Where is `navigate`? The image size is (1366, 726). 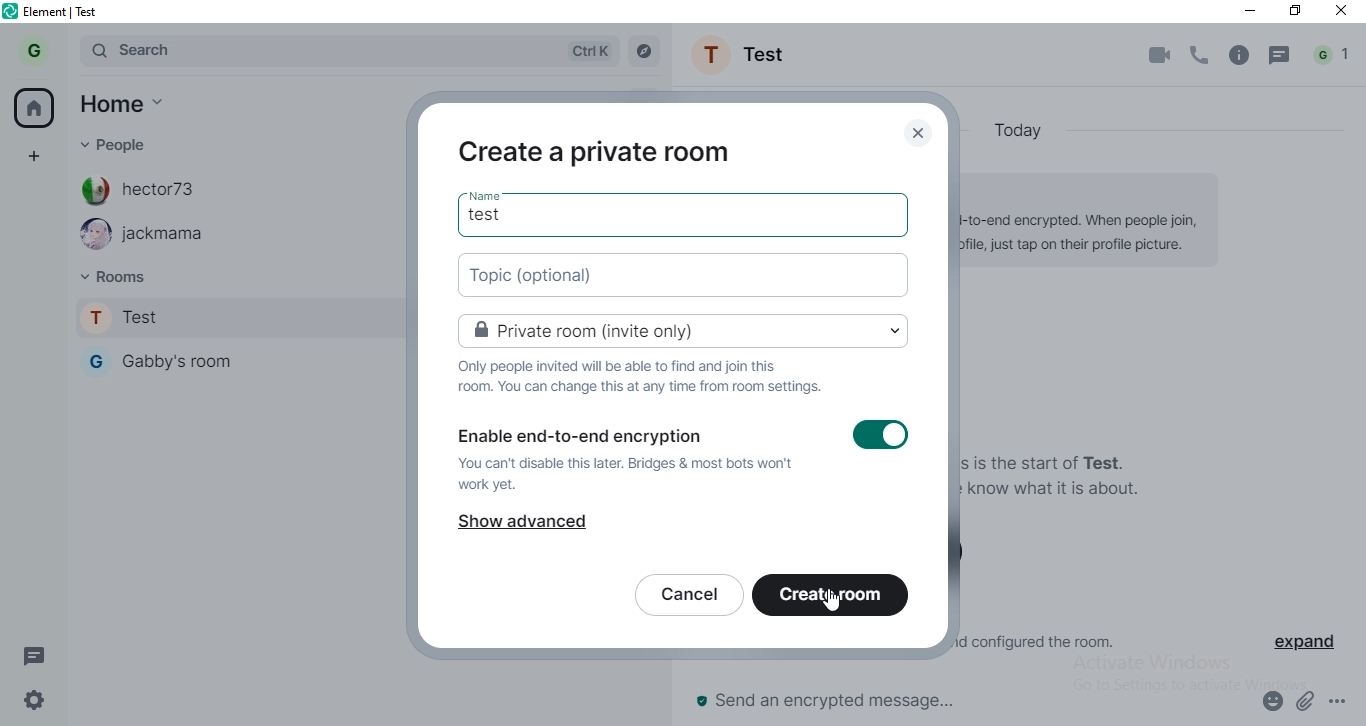 navigate is located at coordinates (646, 50).